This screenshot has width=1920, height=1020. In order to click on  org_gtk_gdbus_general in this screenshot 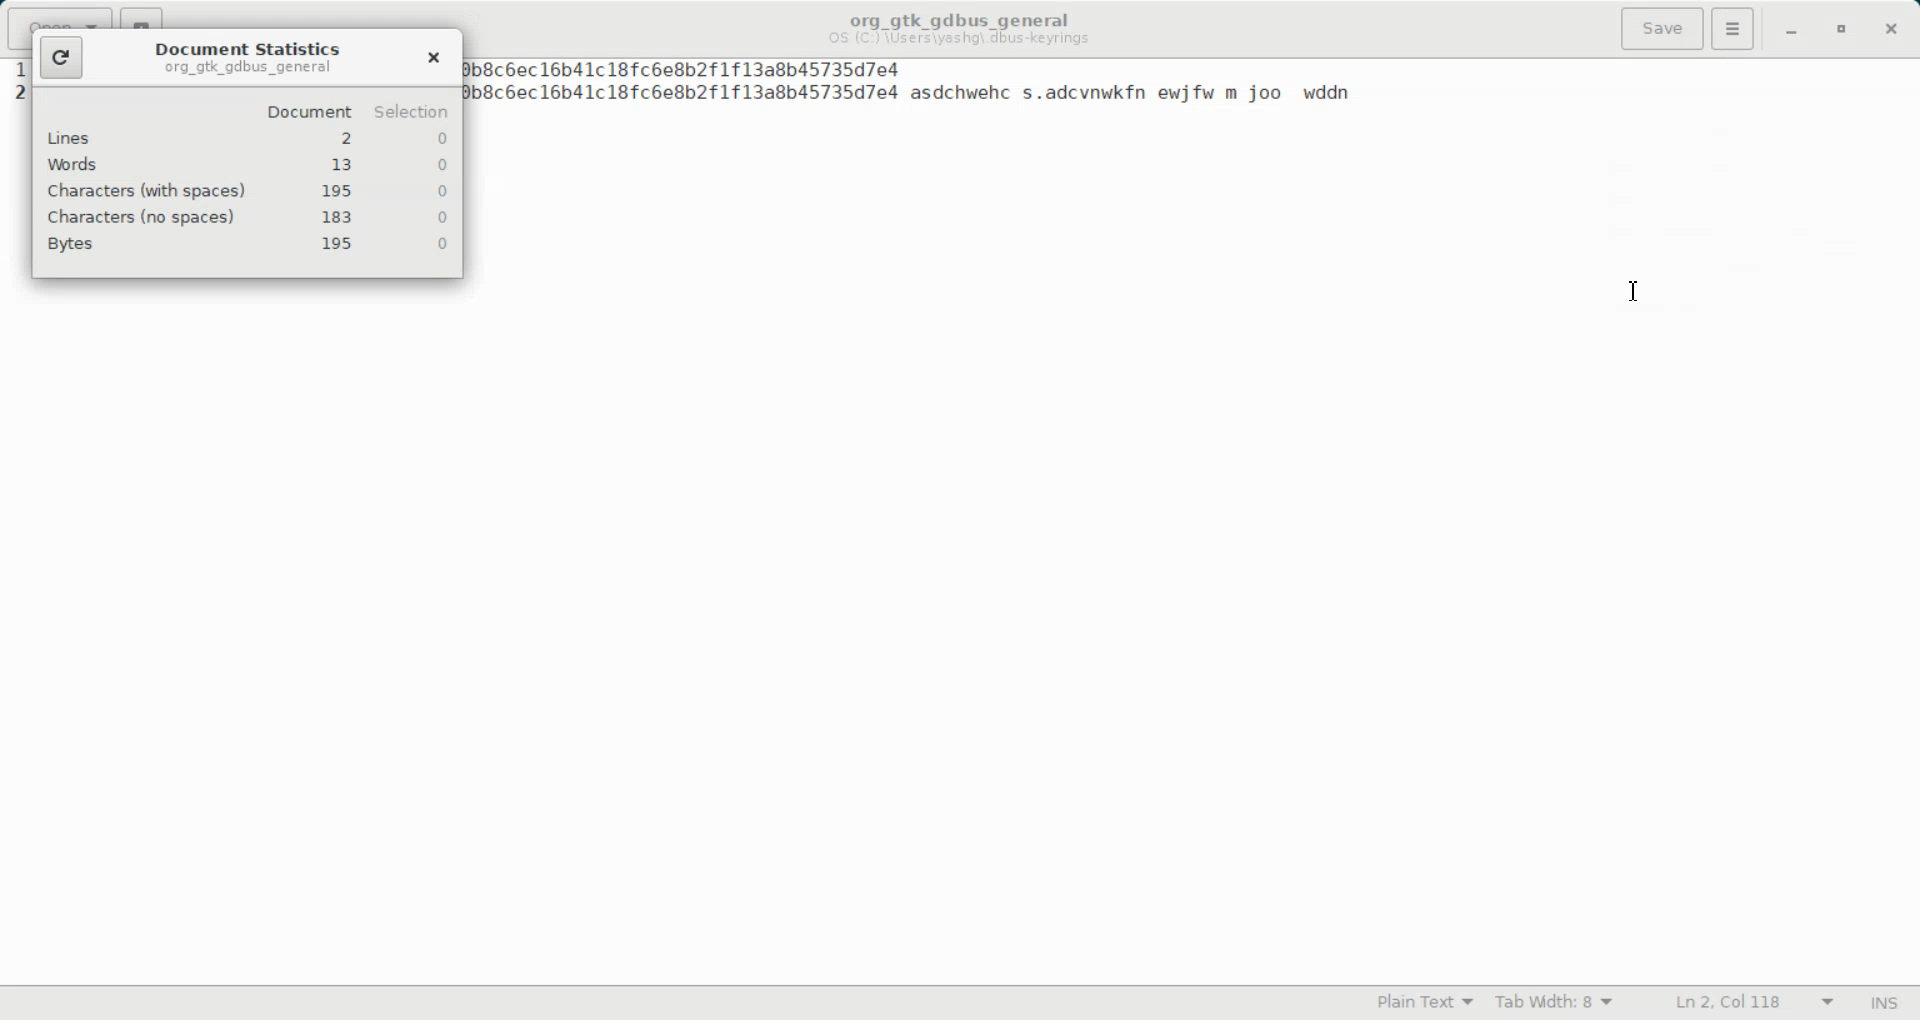, I will do `click(959, 15)`.